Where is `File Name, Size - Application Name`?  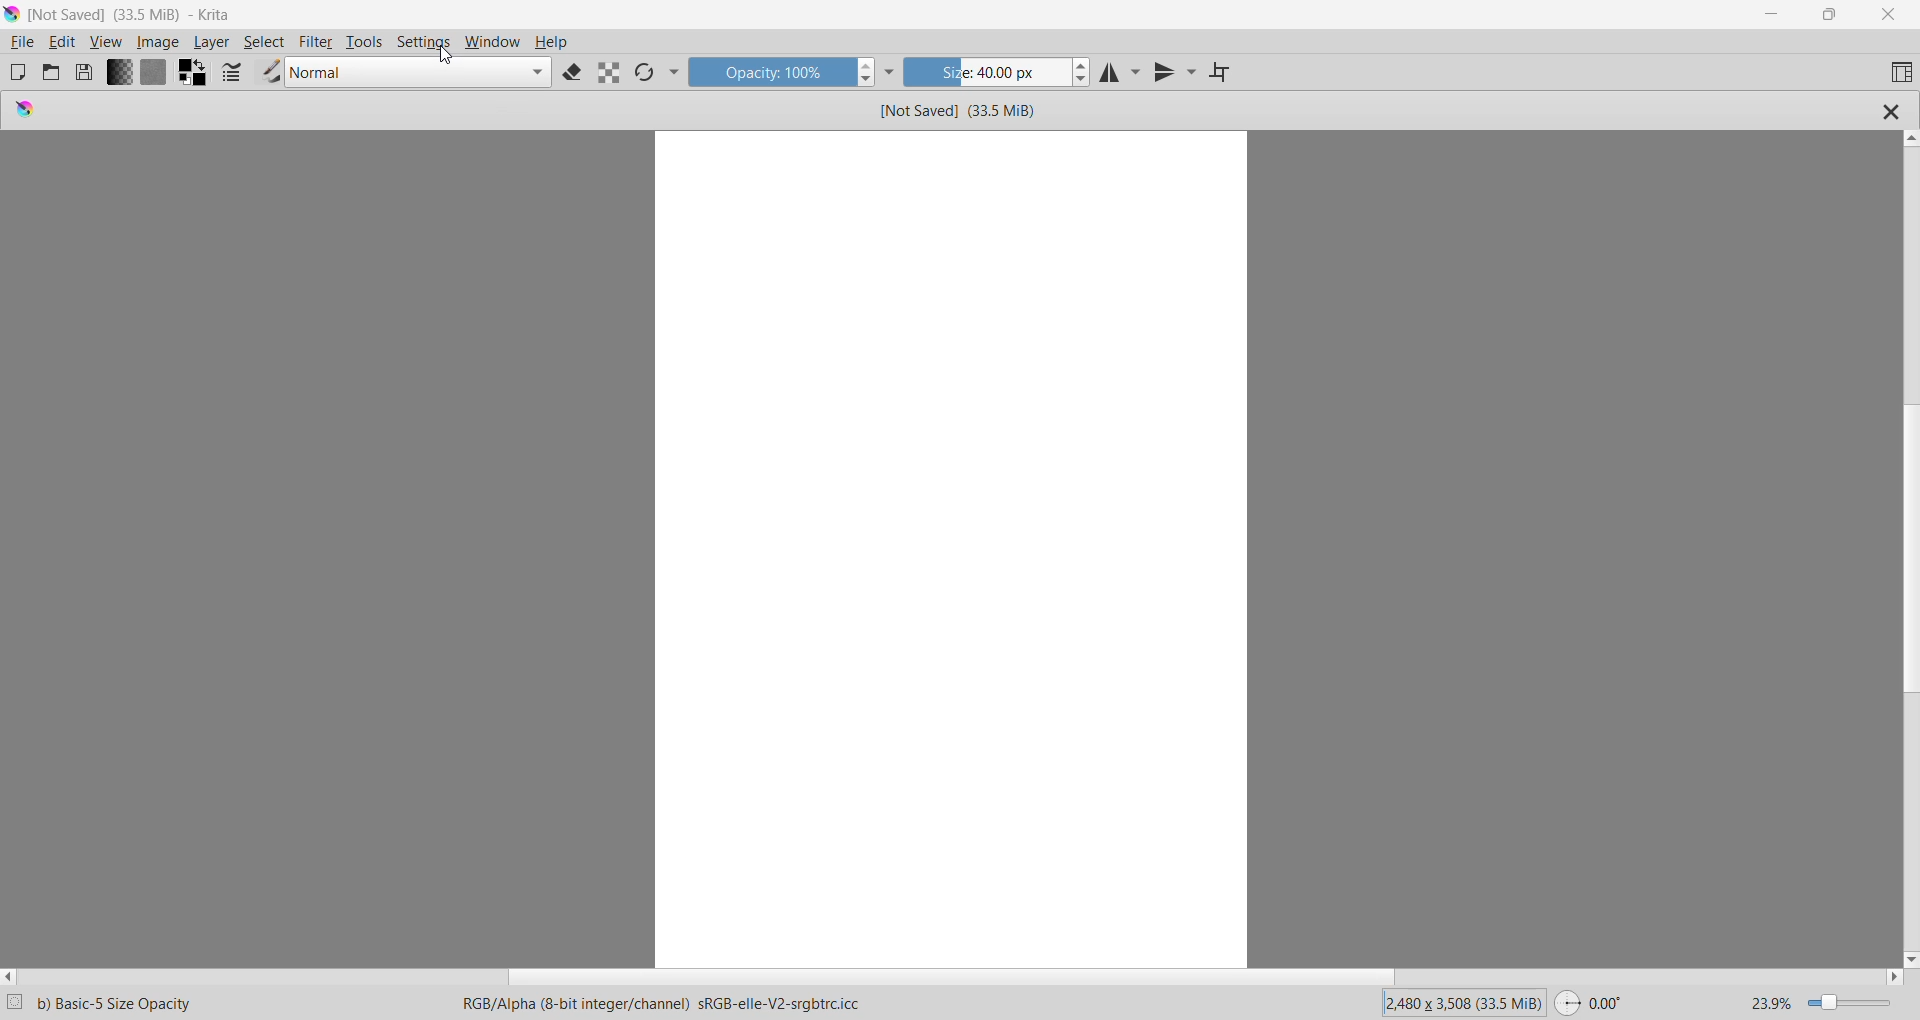
File Name, Size - Application Name is located at coordinates (134, 14).